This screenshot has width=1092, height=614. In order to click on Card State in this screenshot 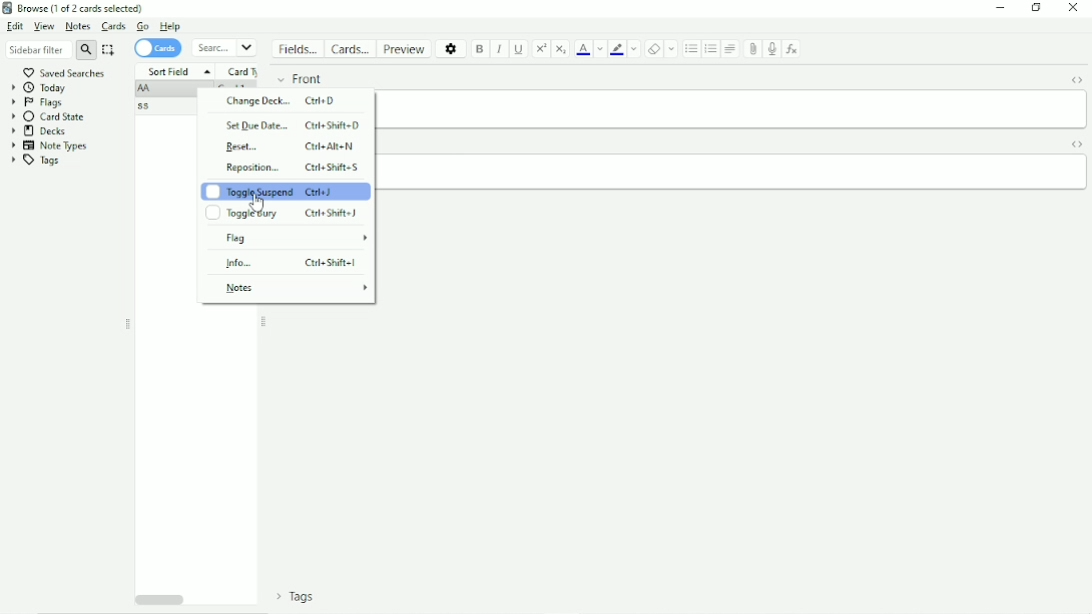, I will do `click(49, 117)`.